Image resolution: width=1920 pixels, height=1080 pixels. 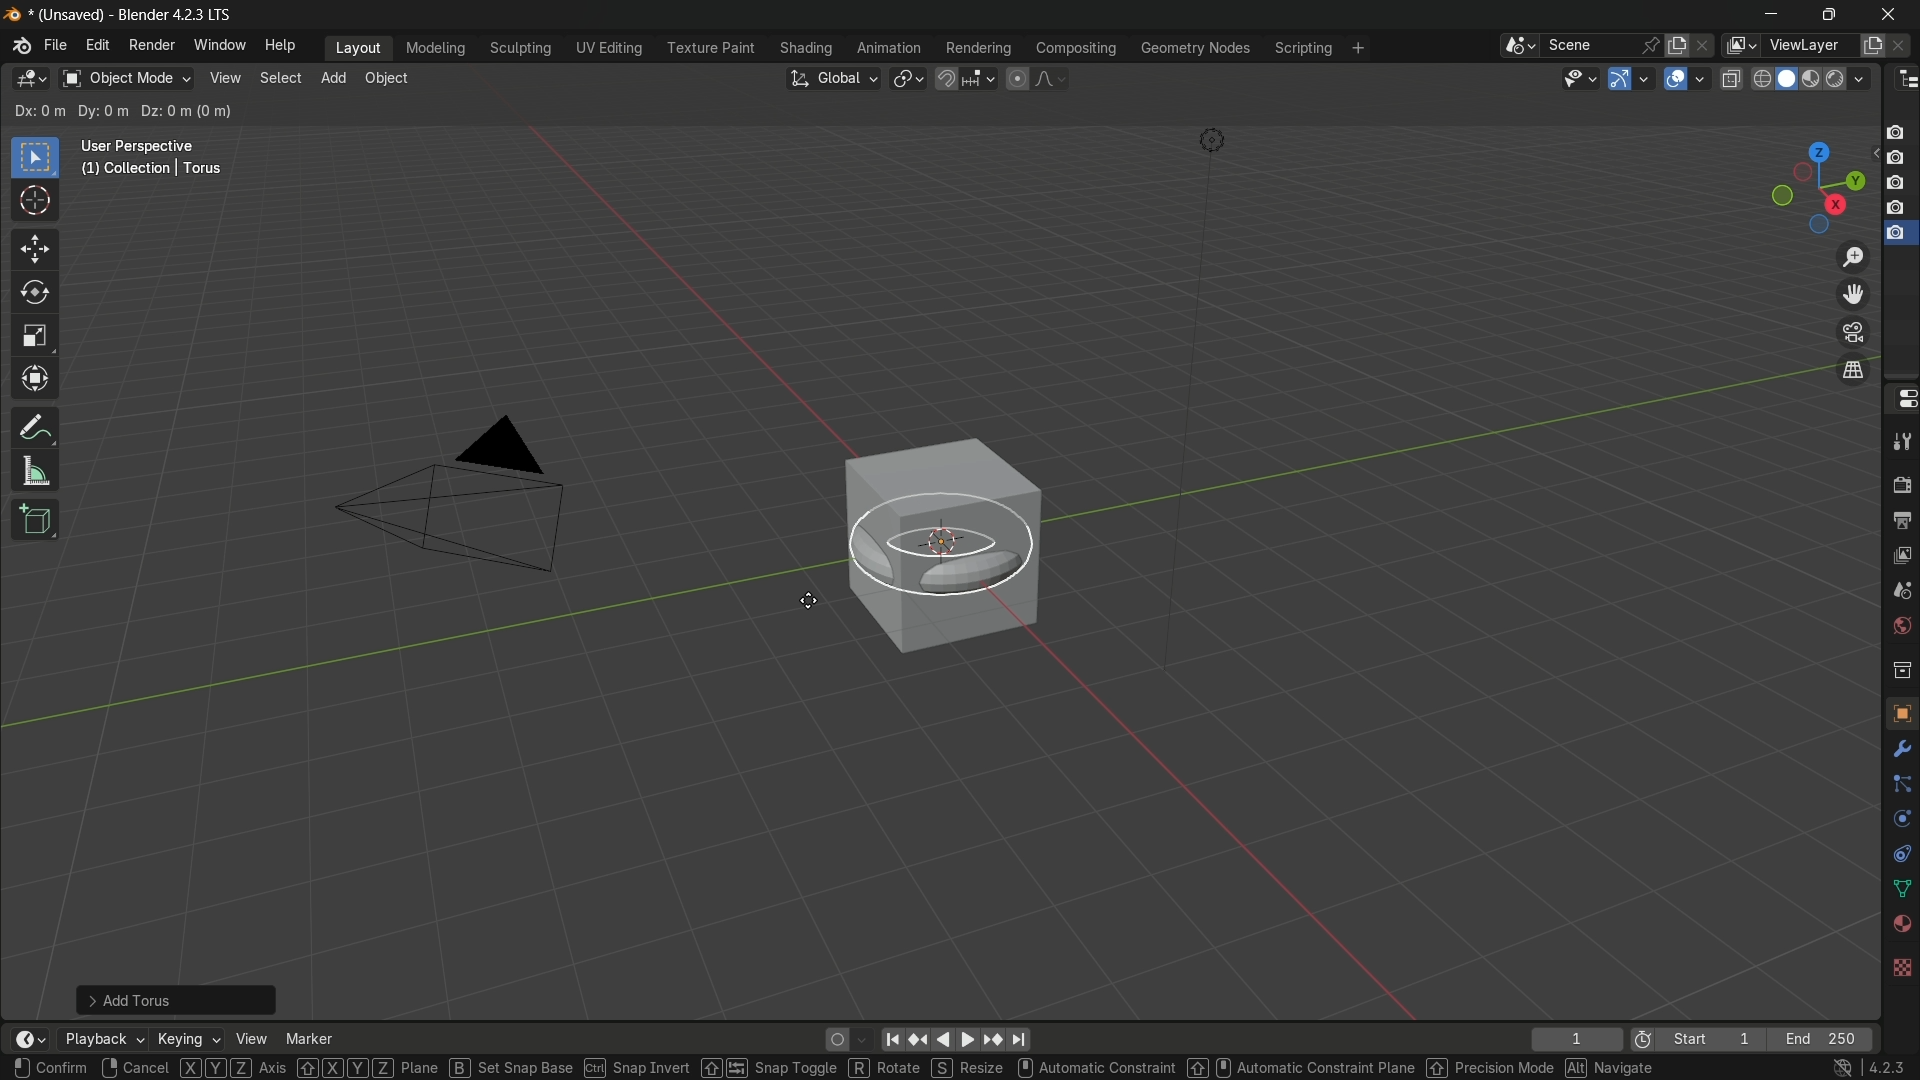 I want to click on layer 4, so click(x=1898, y=208).